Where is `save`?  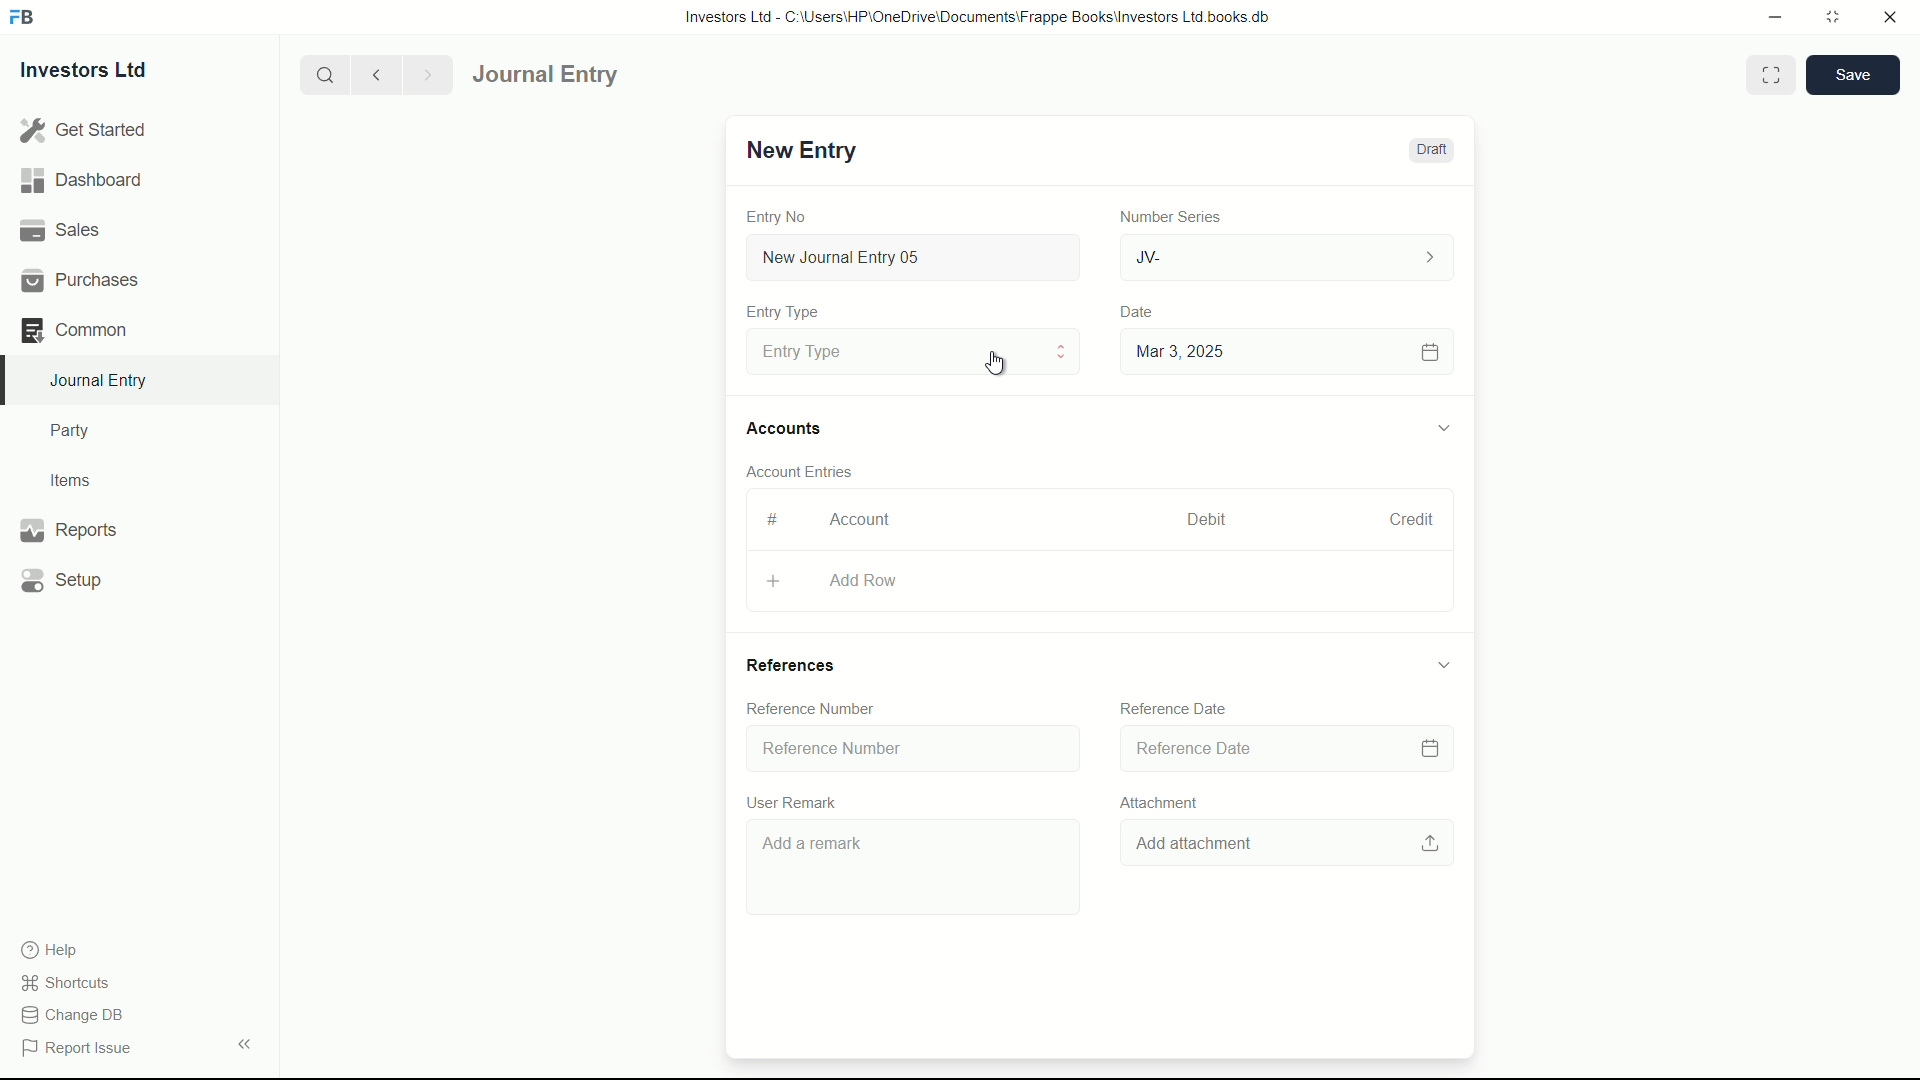 save is located at coordinates (1854, 75).